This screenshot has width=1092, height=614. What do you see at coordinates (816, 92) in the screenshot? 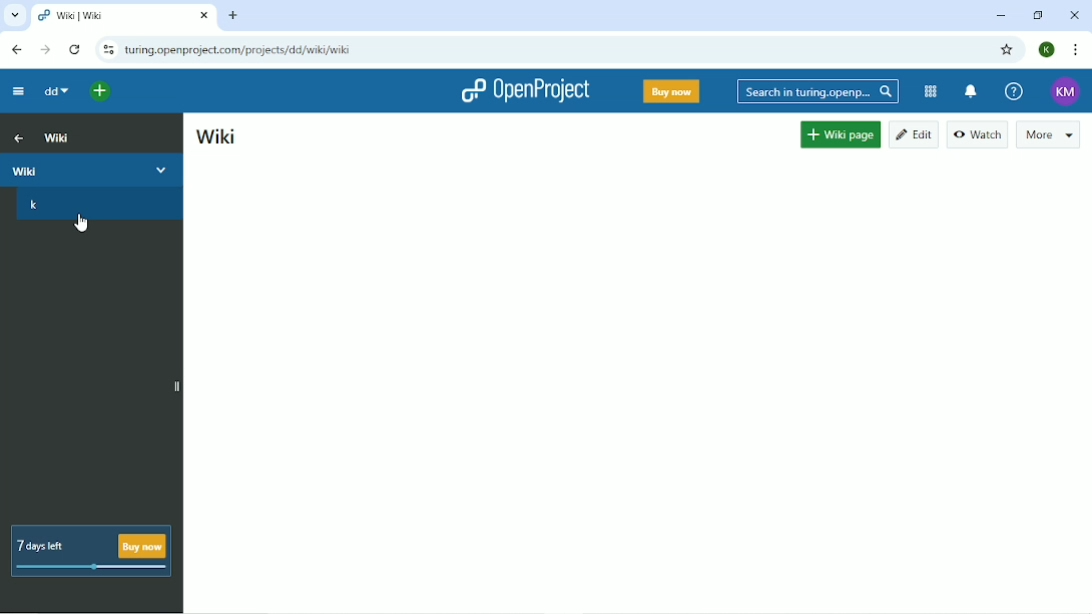
I see `Search in turing.openp` at bounding box center [816, 92].